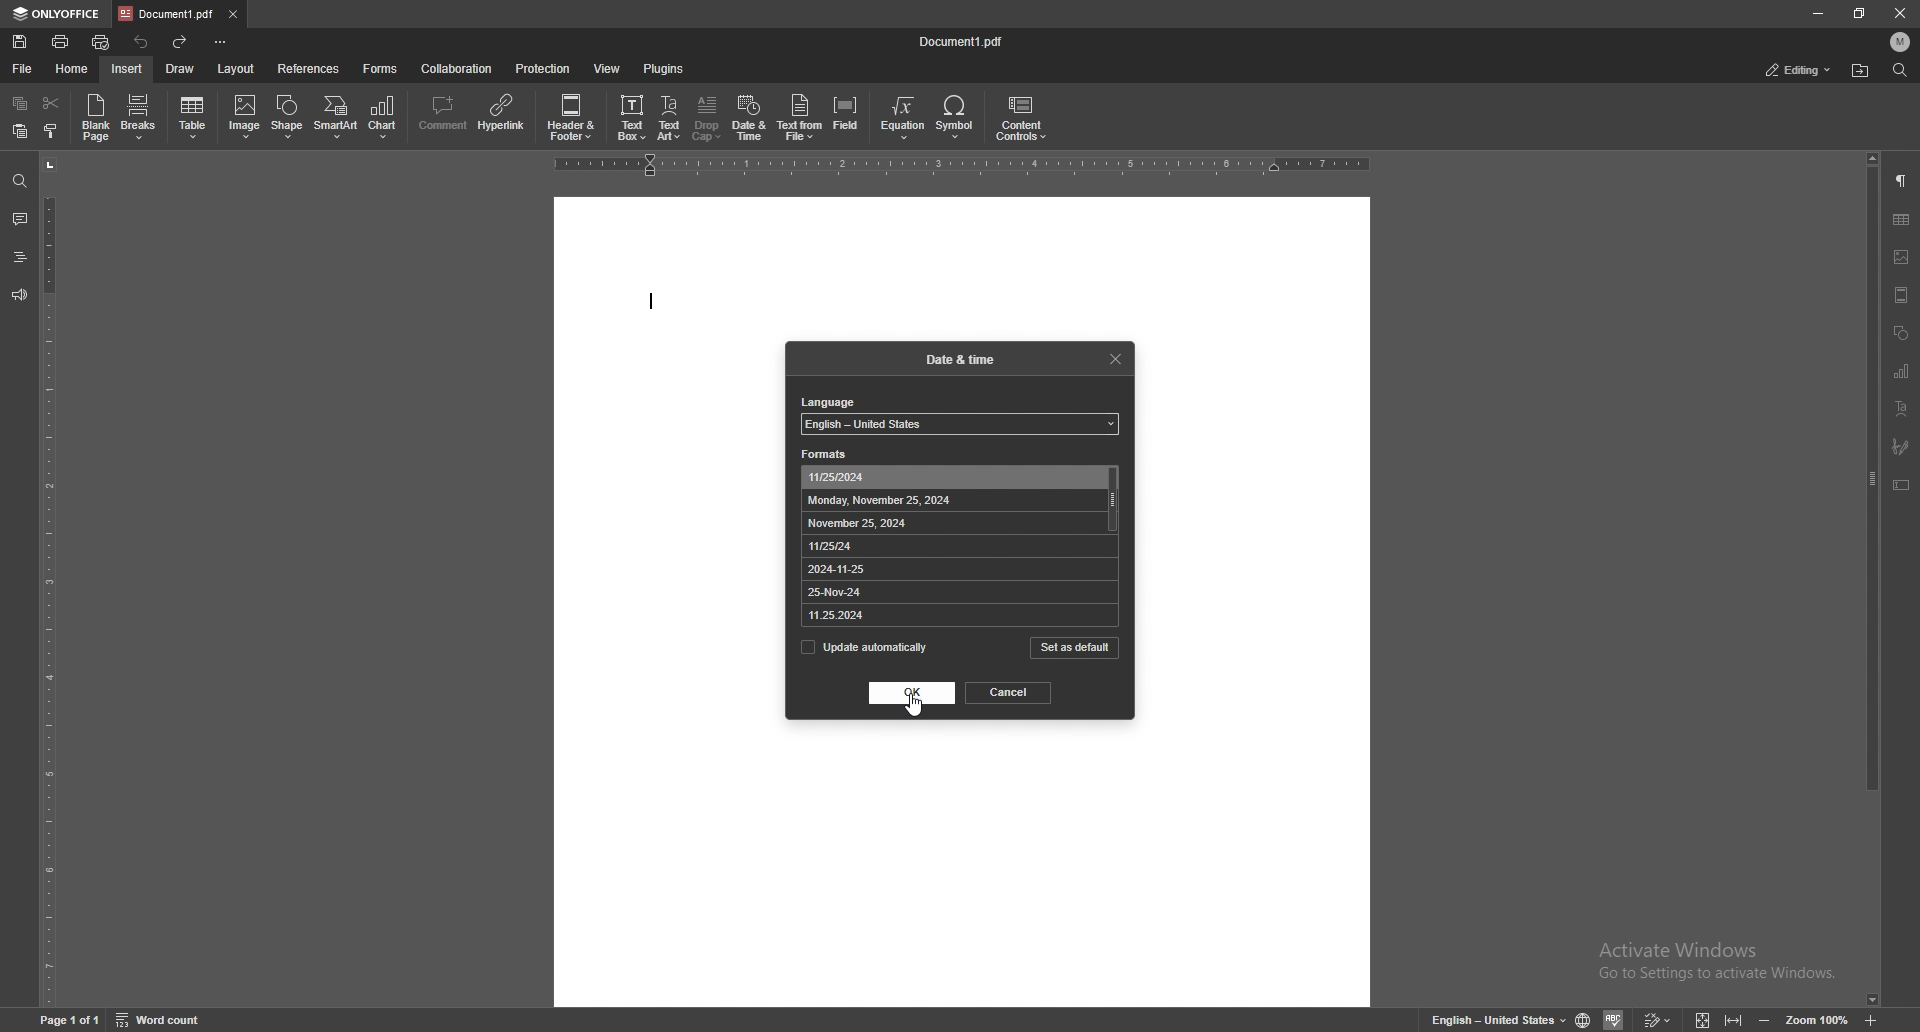  I want to click on forms, so click(380, 69).